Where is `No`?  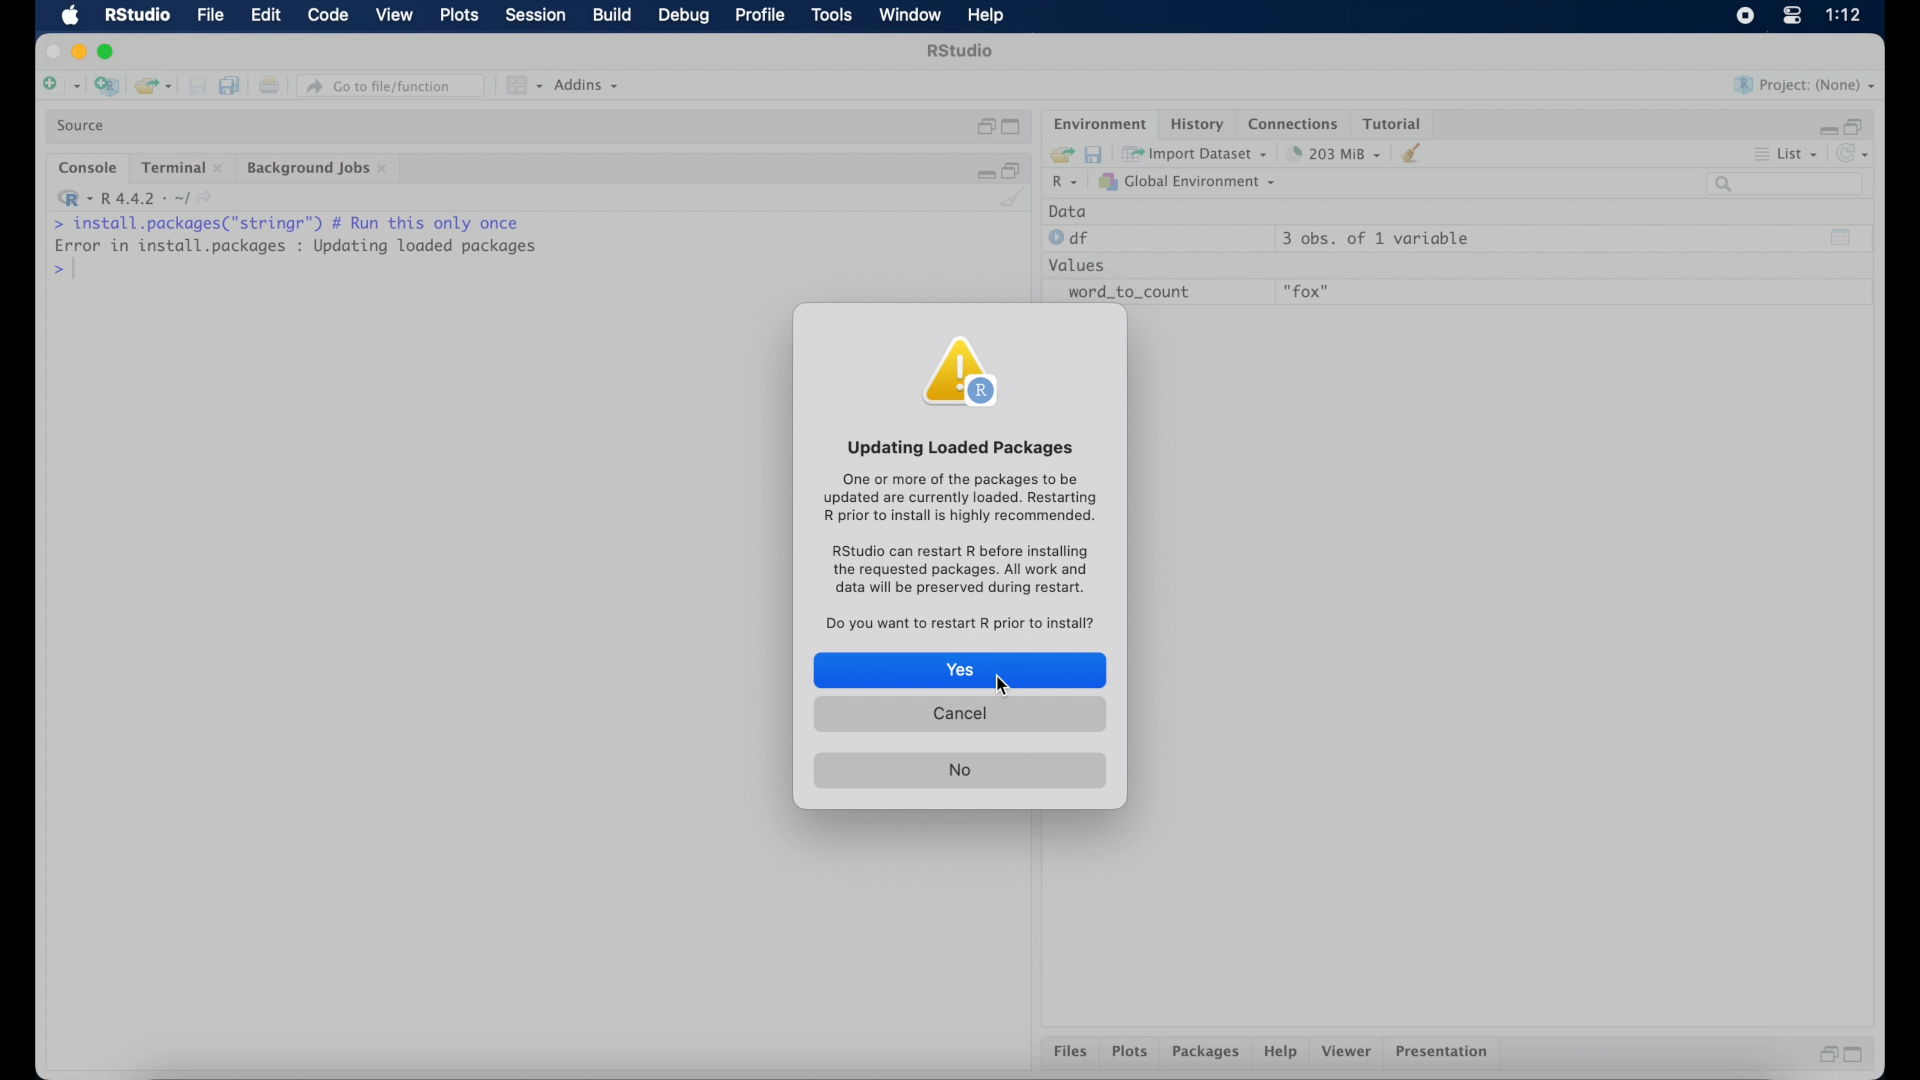 No is located at coordinates (959, 771).